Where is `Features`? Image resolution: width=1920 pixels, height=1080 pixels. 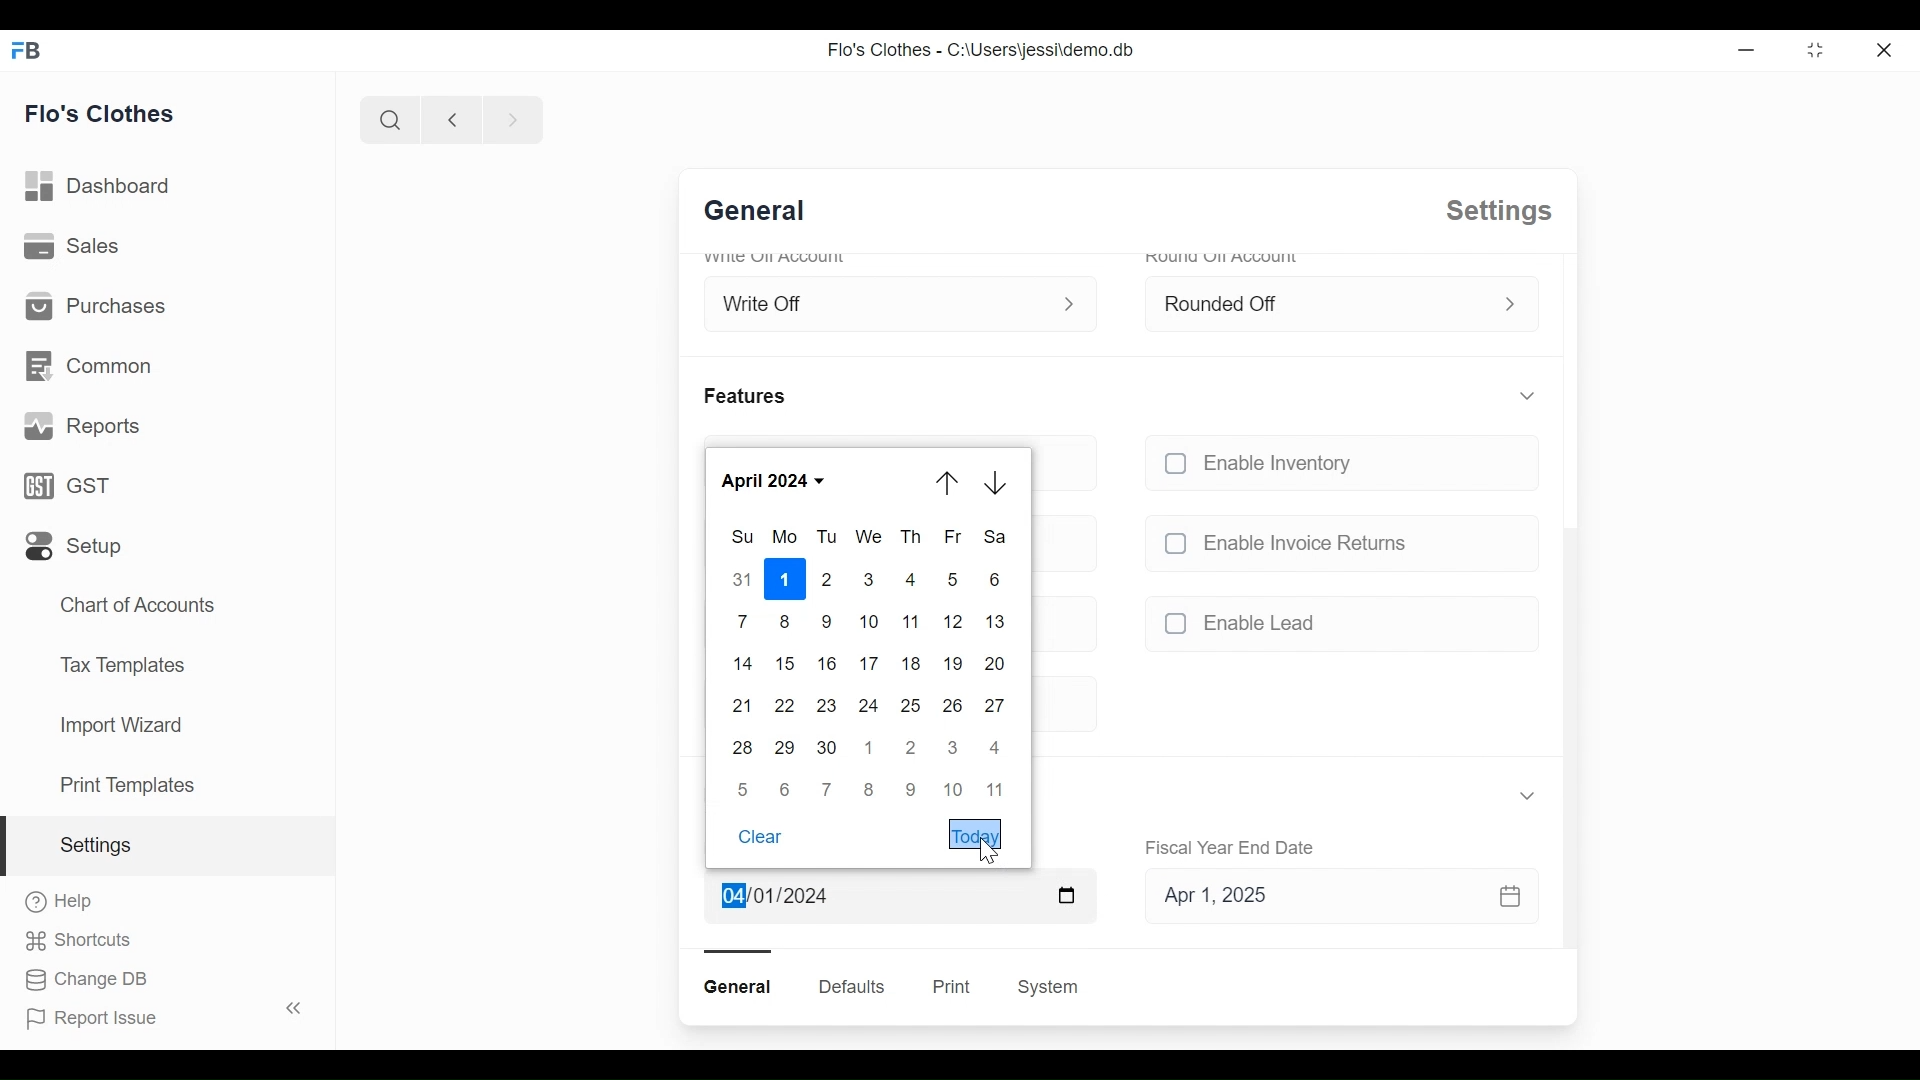 Features is located at coordinates (748, 395).